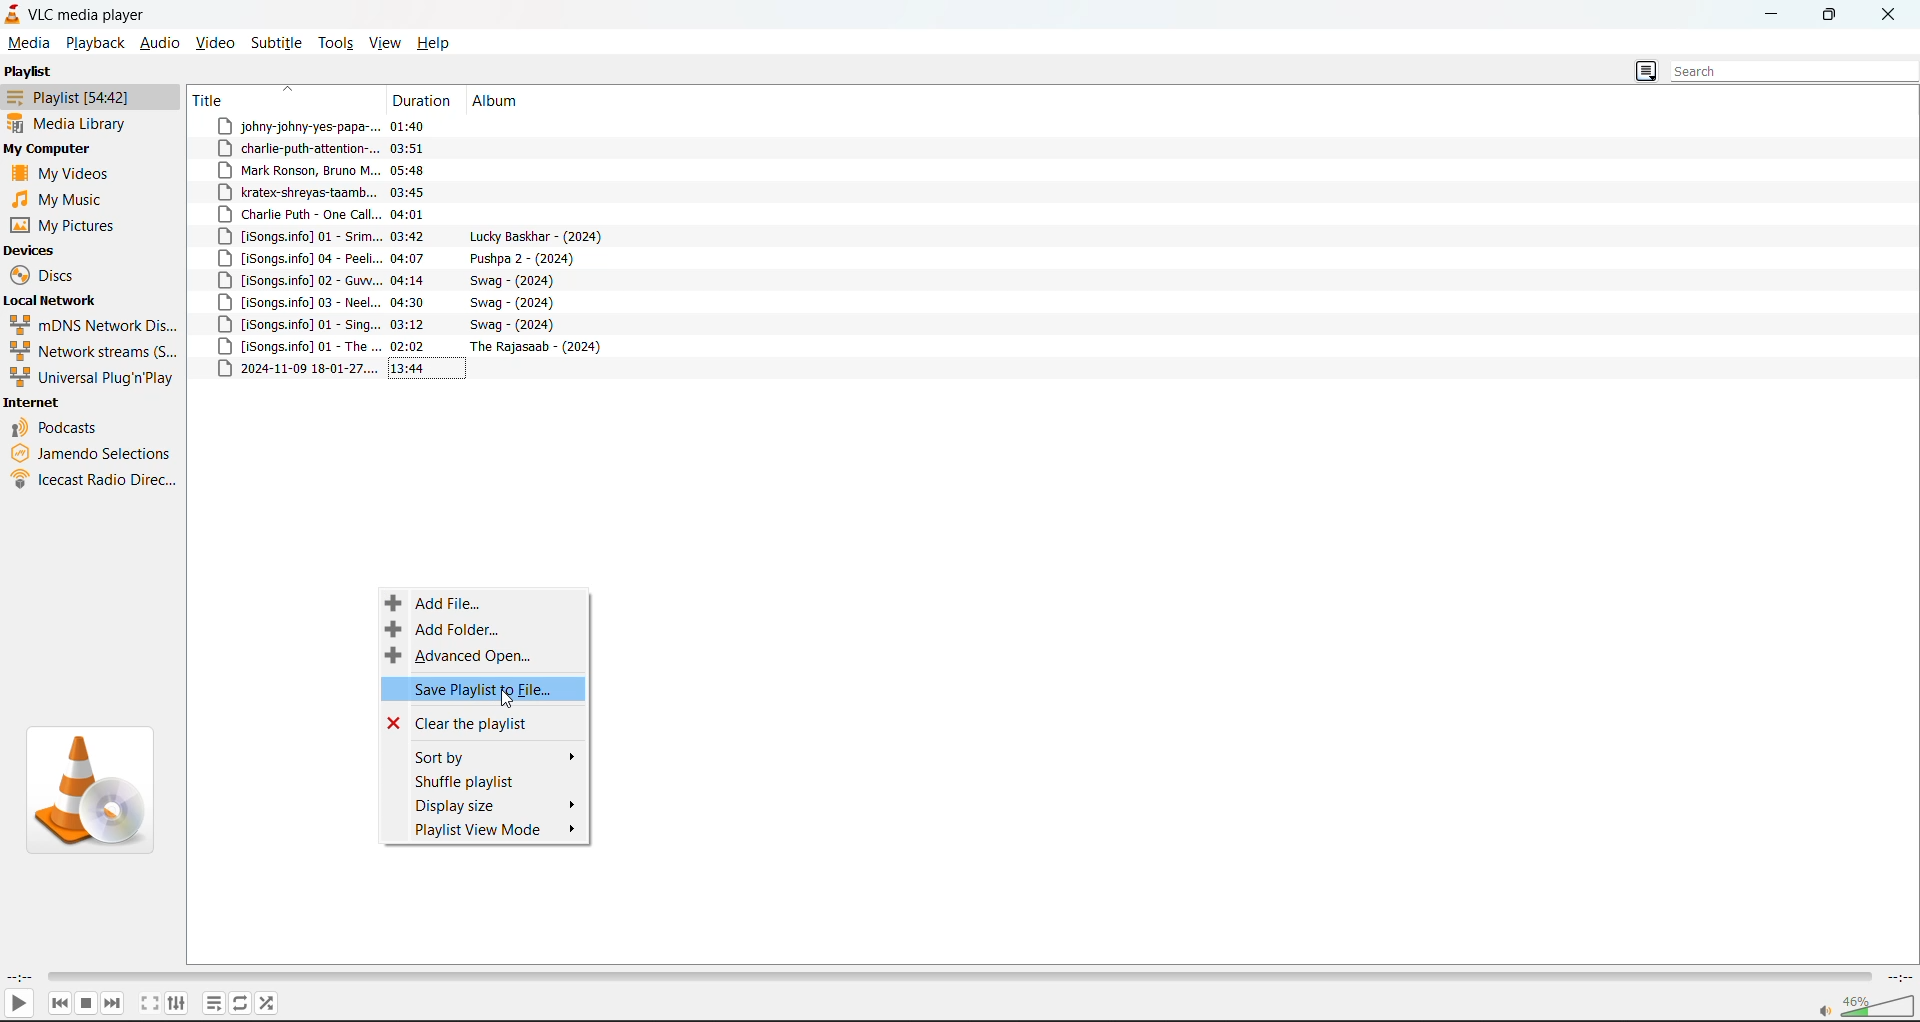 This screenshot has height=1022, width=1920. What do you see at coordinates (91, 451) in the screenshot?
I see `jamendo selections` at bounding box center [91, 451].